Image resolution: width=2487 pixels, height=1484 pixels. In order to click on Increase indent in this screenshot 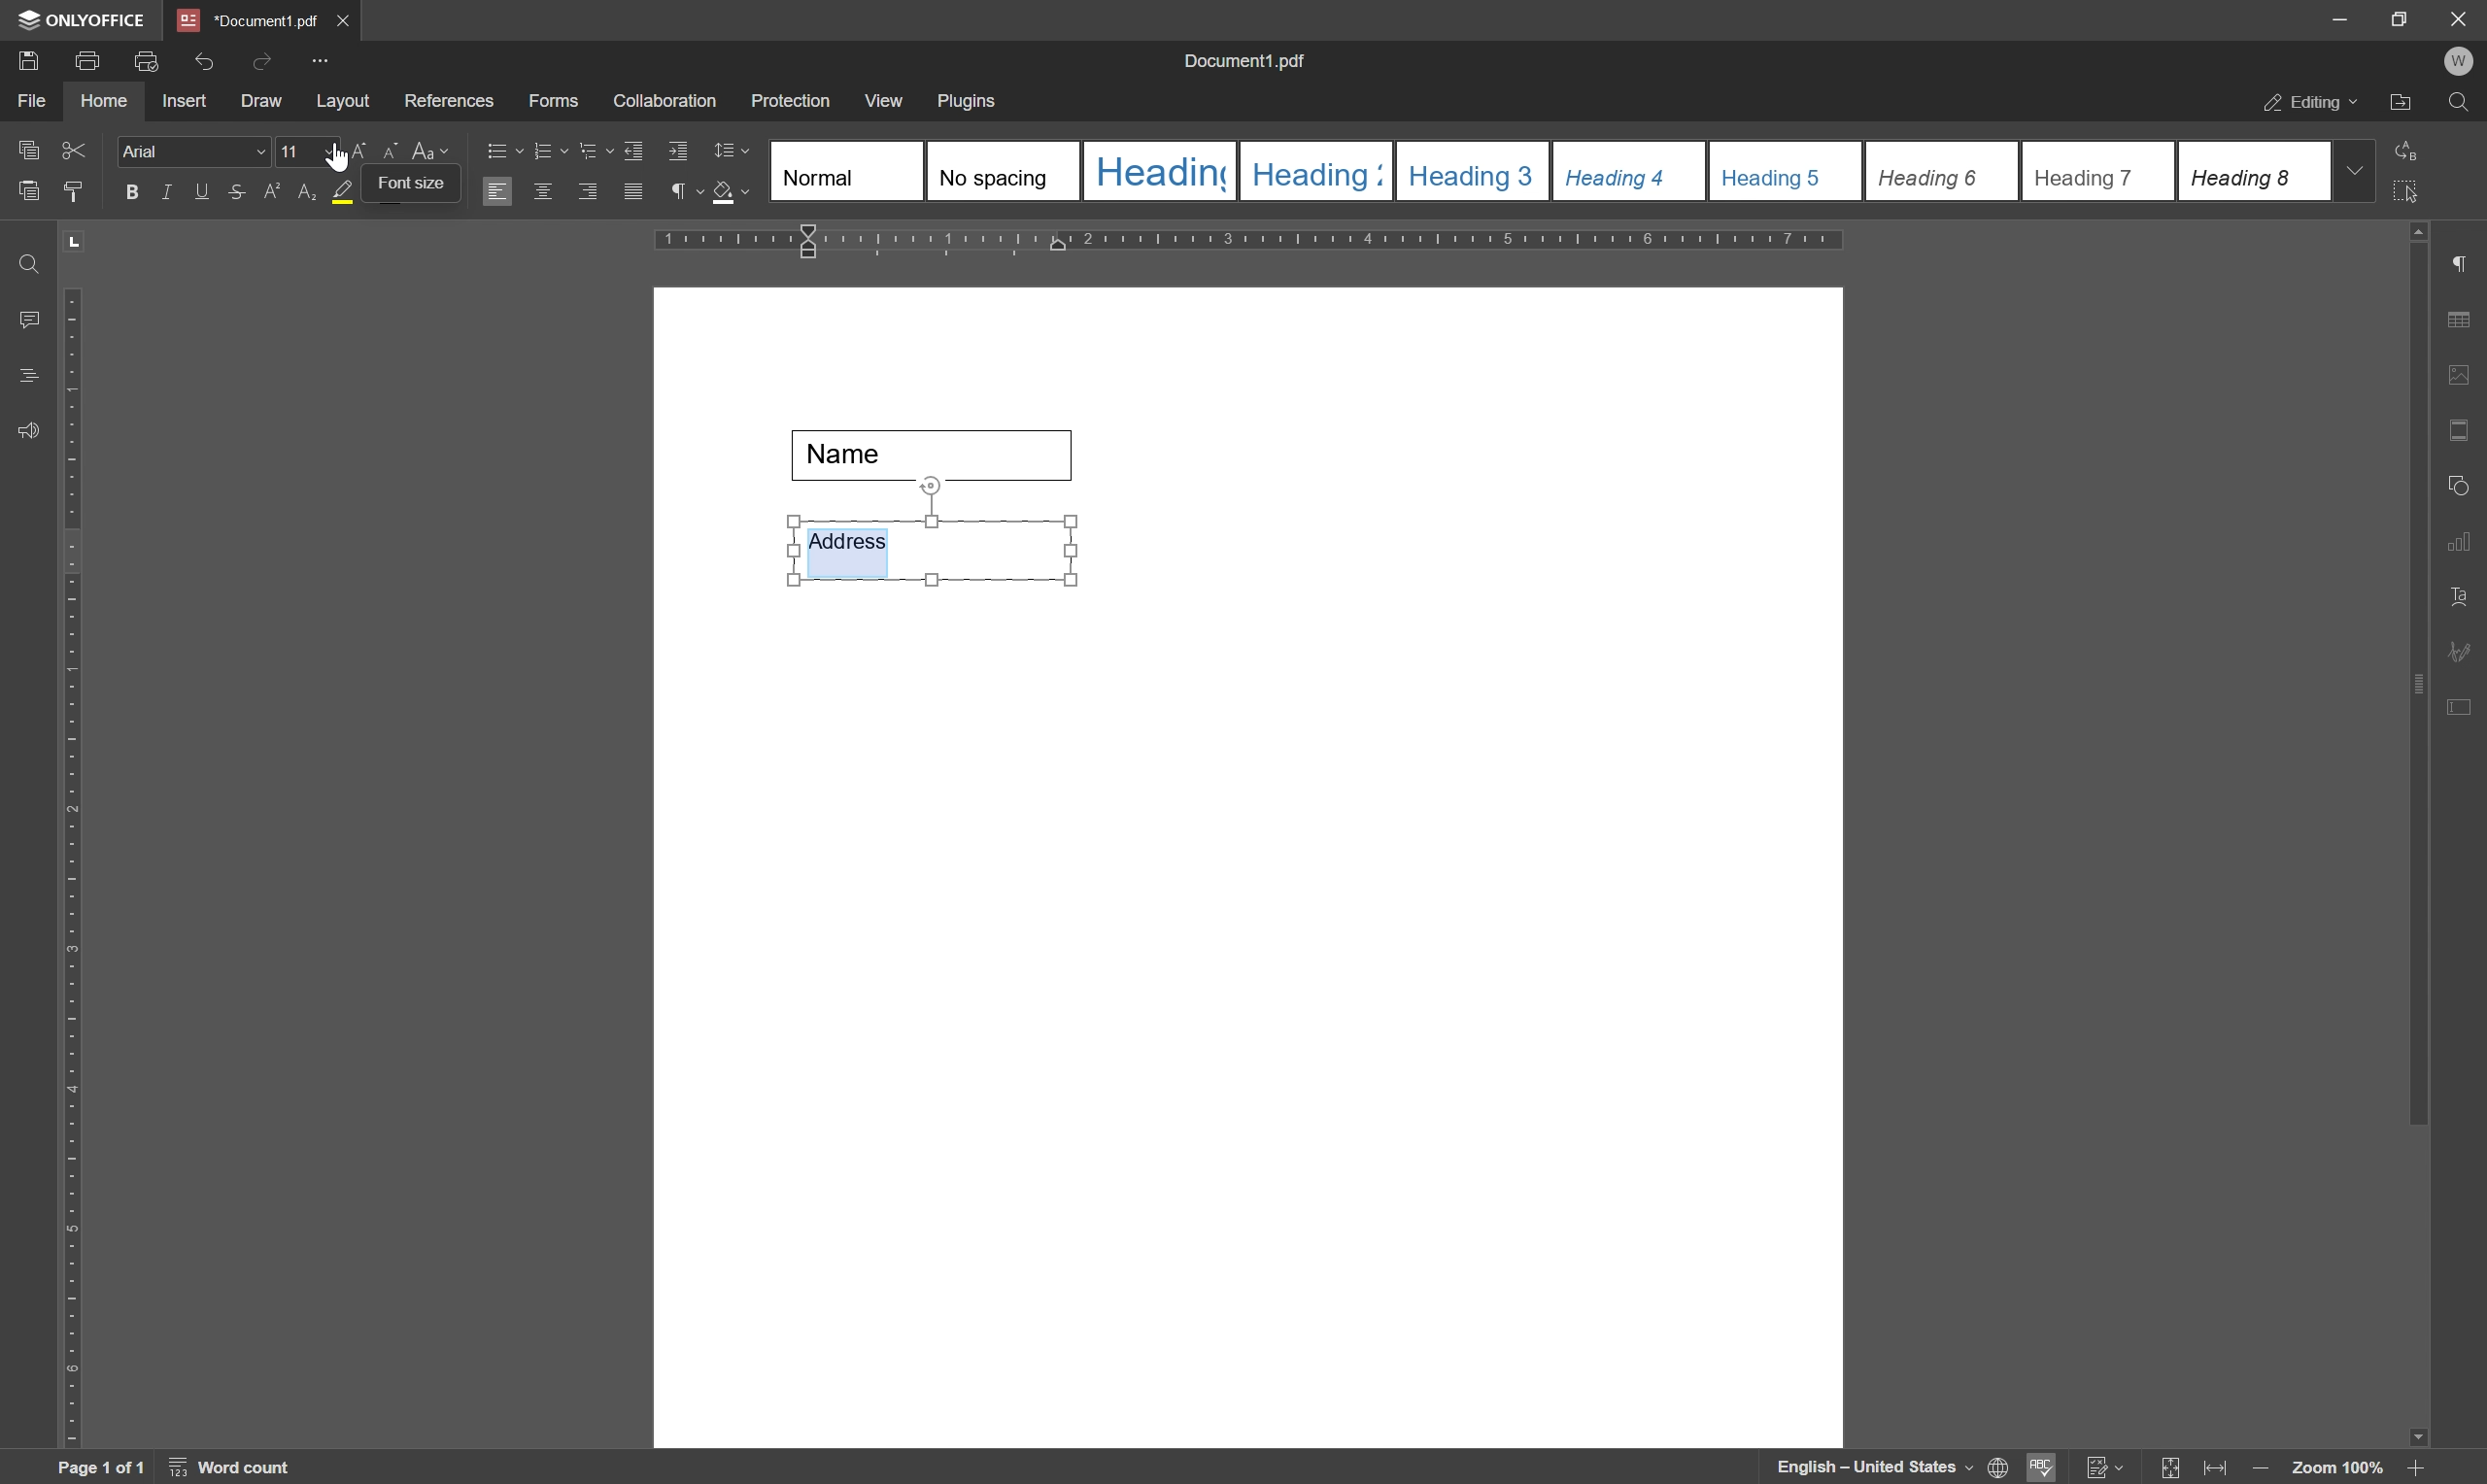, I will do `click(681, 153)`.